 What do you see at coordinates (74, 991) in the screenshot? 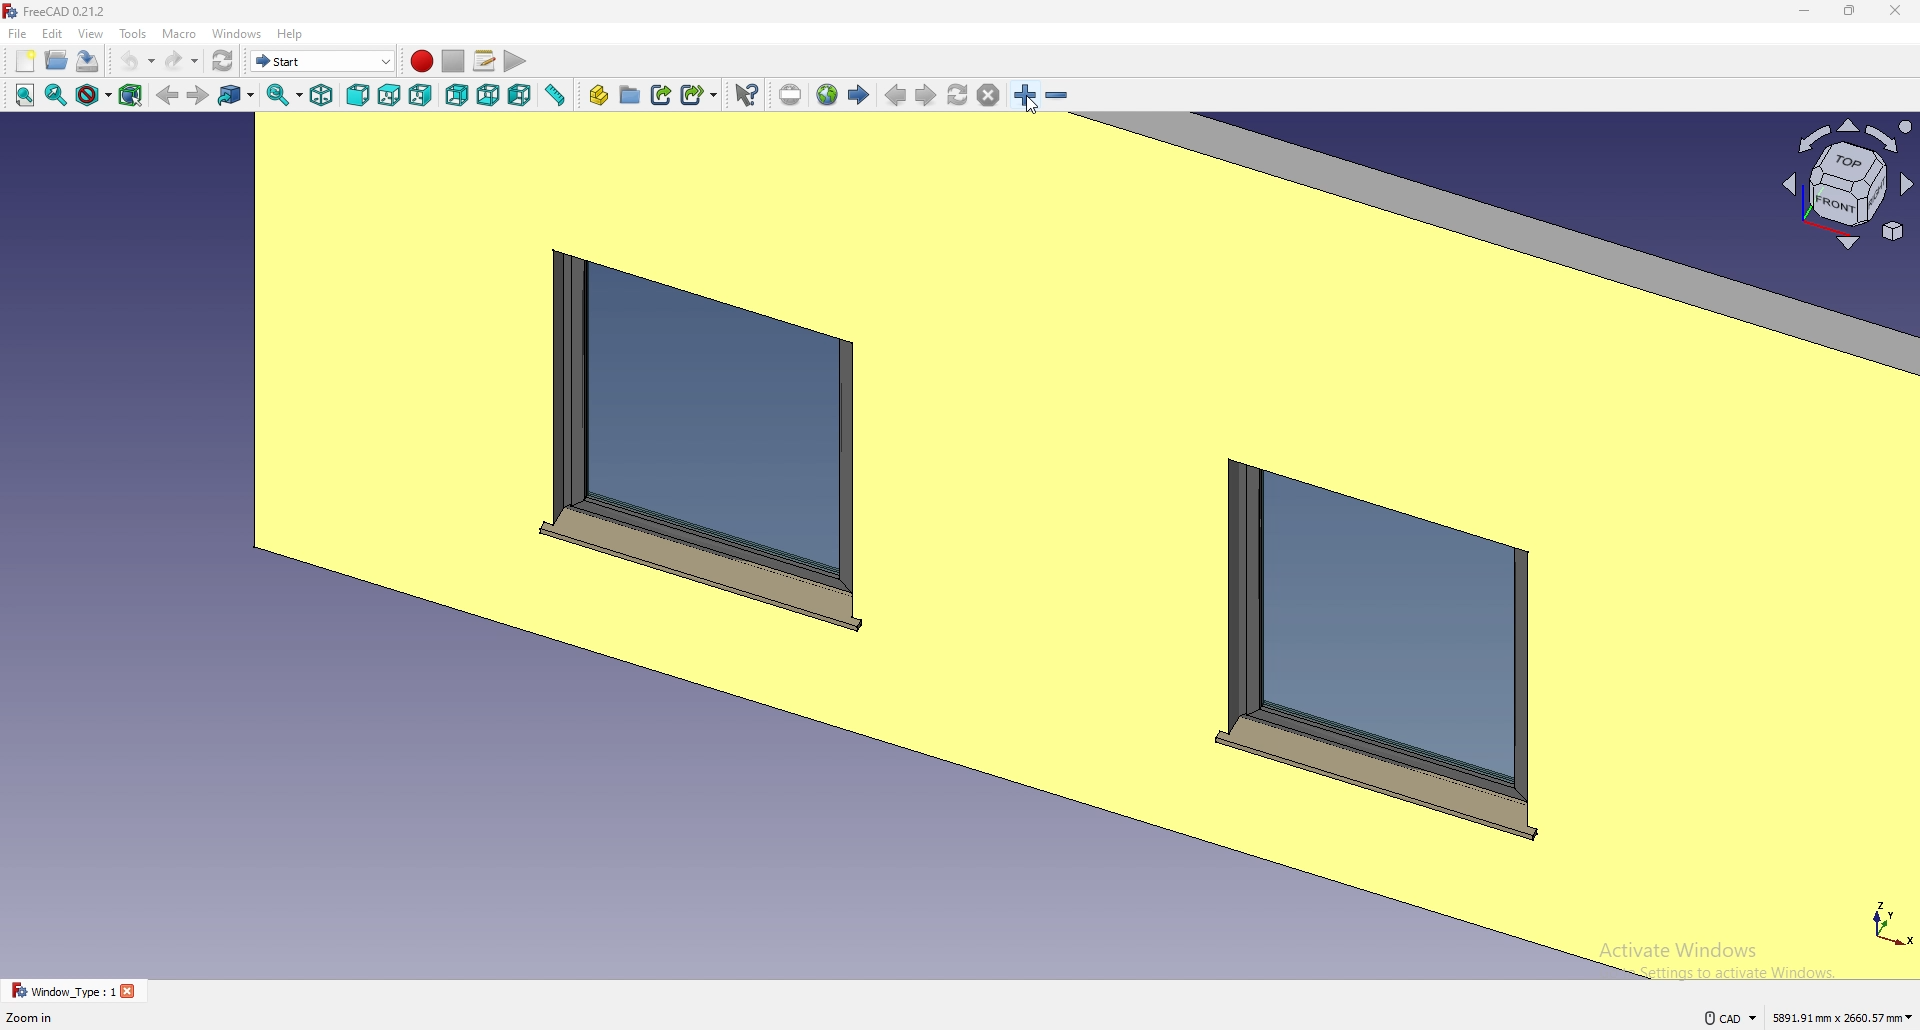
I see `tab 1` at bounding box center [74, 991].